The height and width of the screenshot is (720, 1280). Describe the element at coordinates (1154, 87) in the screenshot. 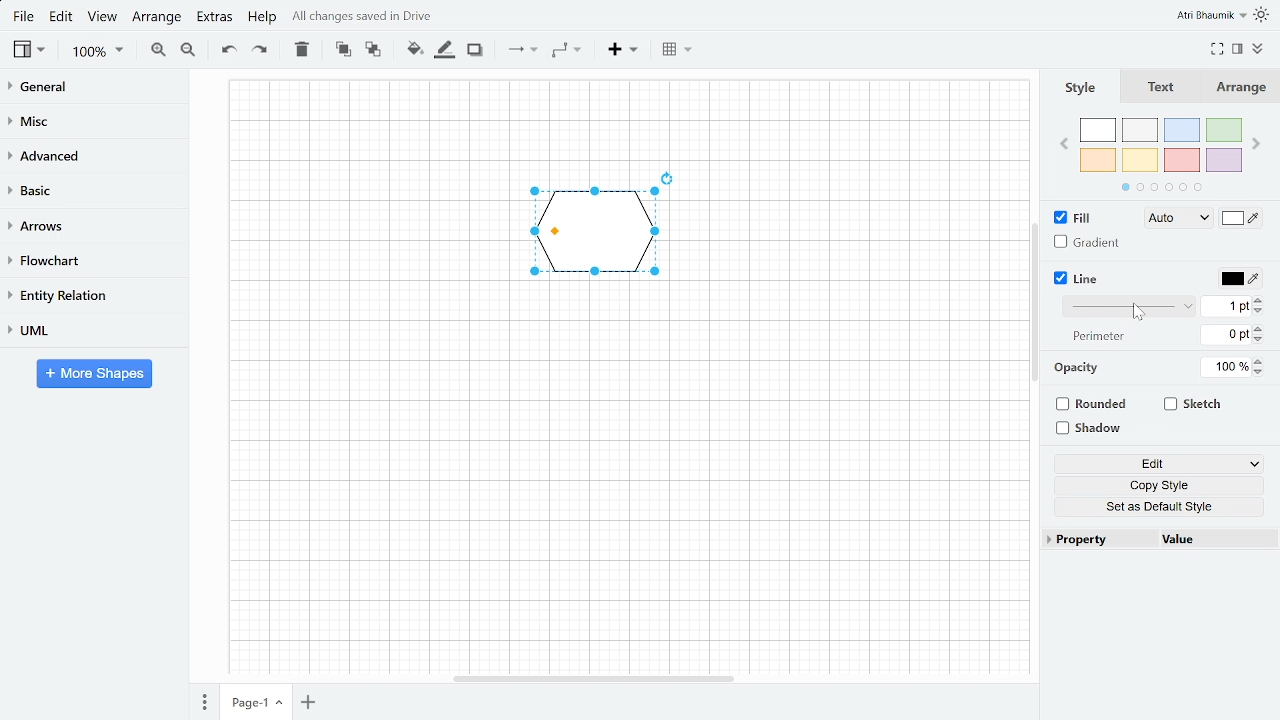

I see `Text` at that location.